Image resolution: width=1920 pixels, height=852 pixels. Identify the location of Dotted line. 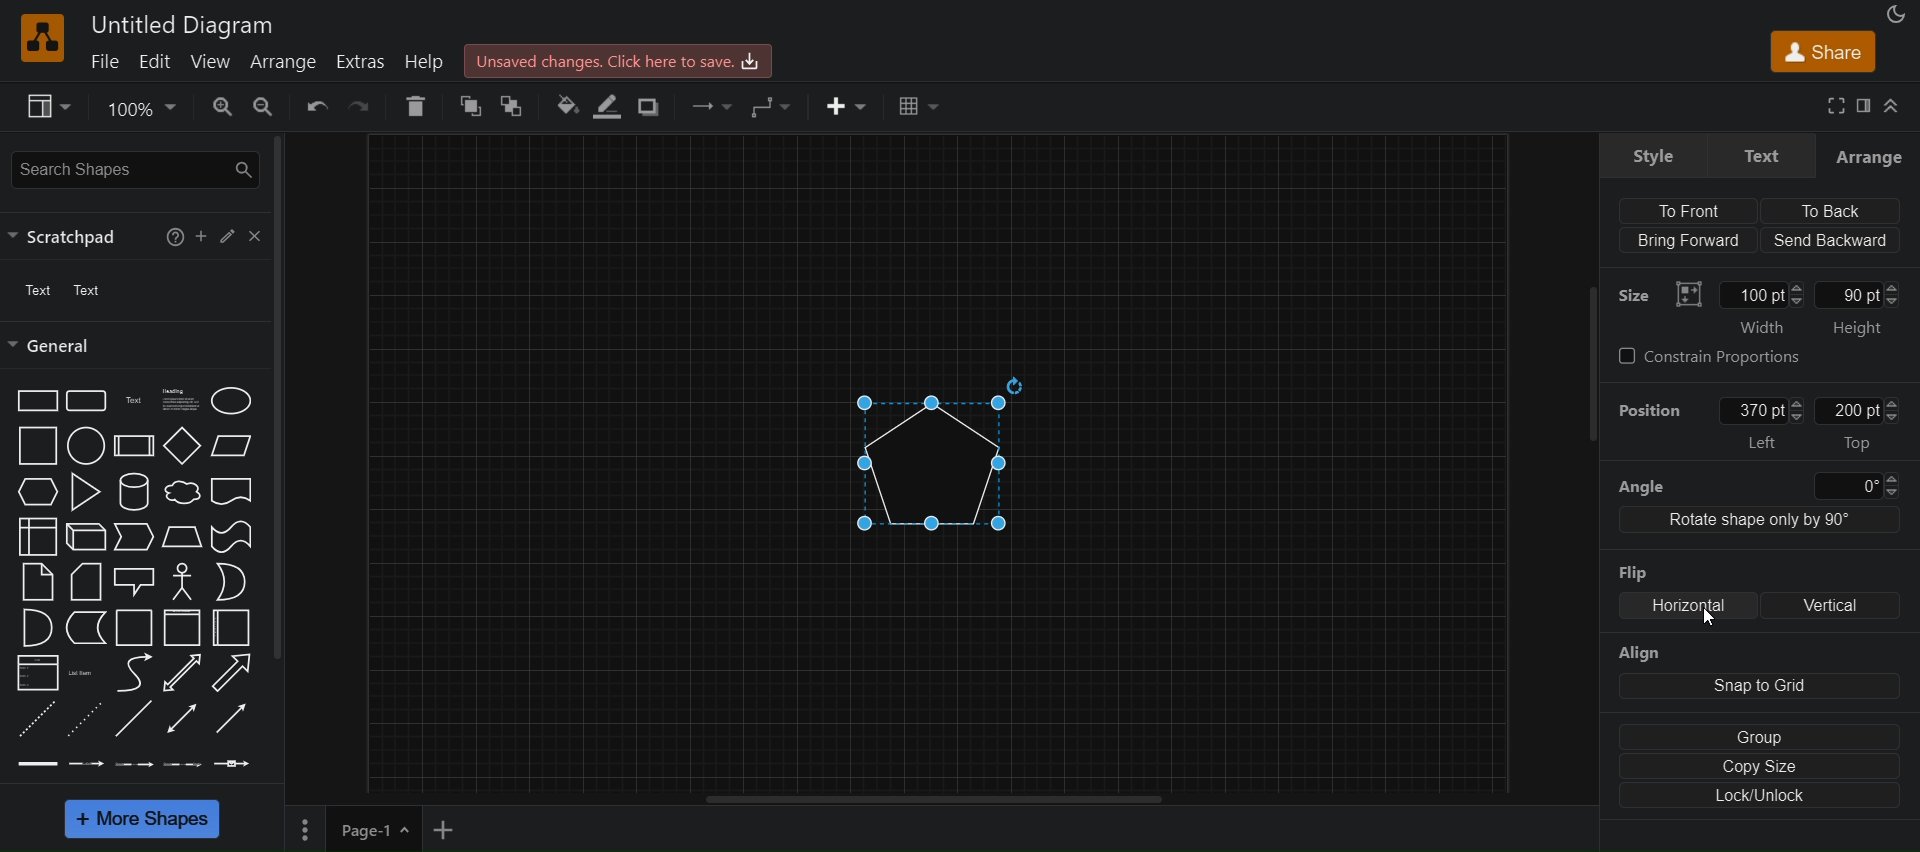
(85, 720).